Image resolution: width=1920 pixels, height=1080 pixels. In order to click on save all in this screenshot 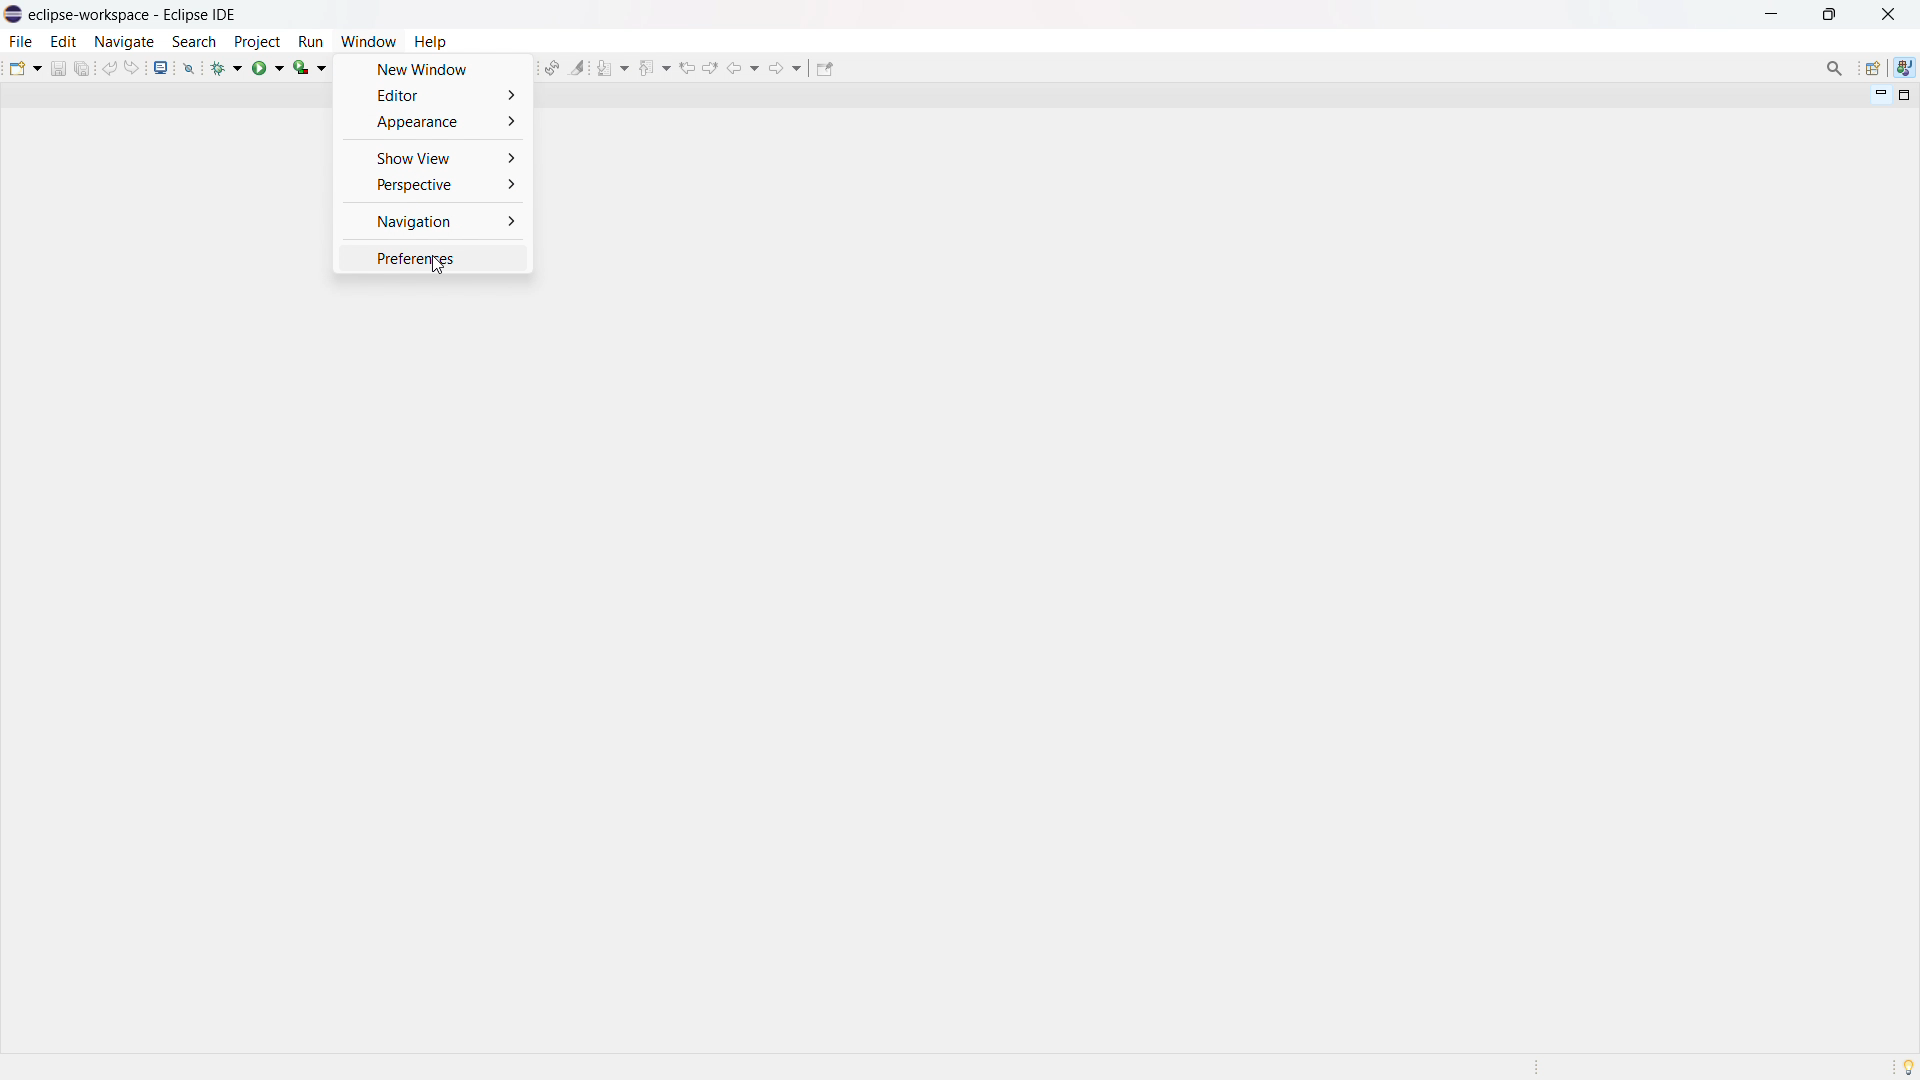, I will do `click(84, 67)`.